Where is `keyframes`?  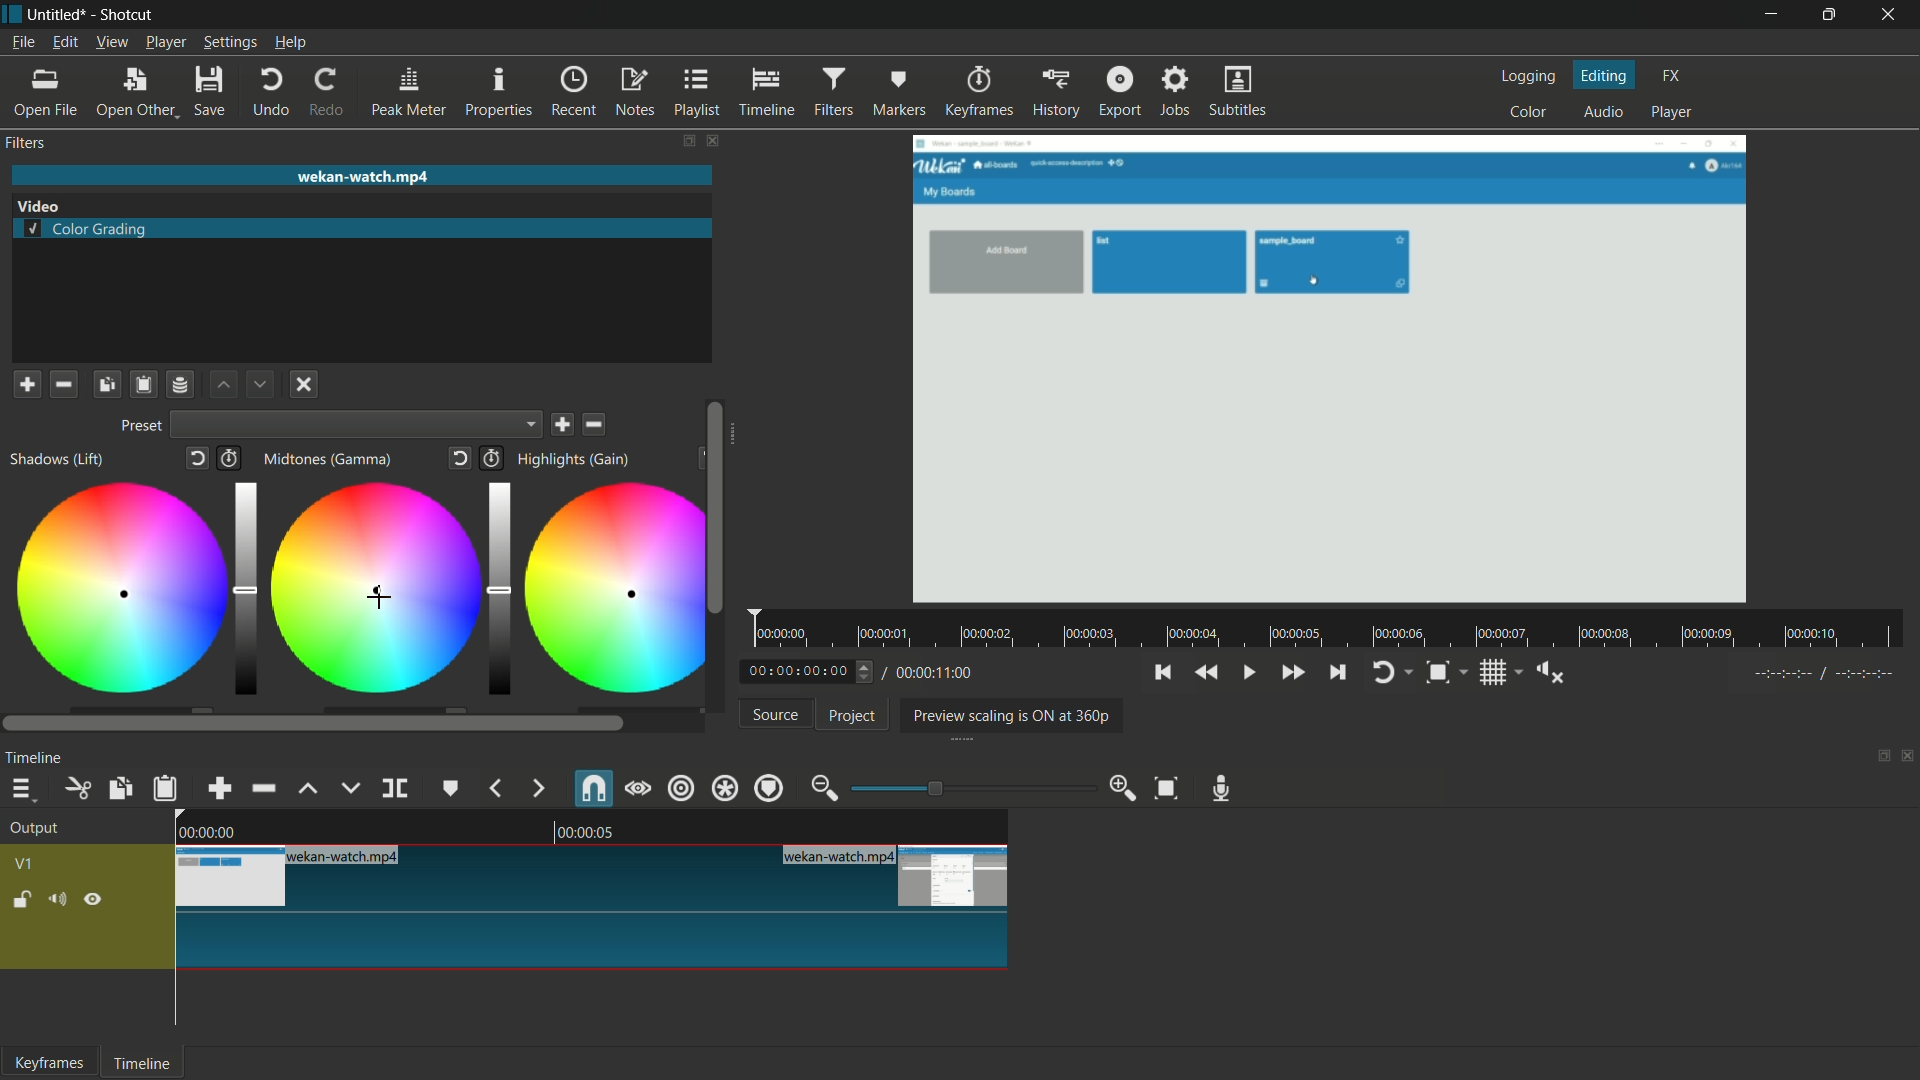 keyframes is located at coordinates (976, 92).